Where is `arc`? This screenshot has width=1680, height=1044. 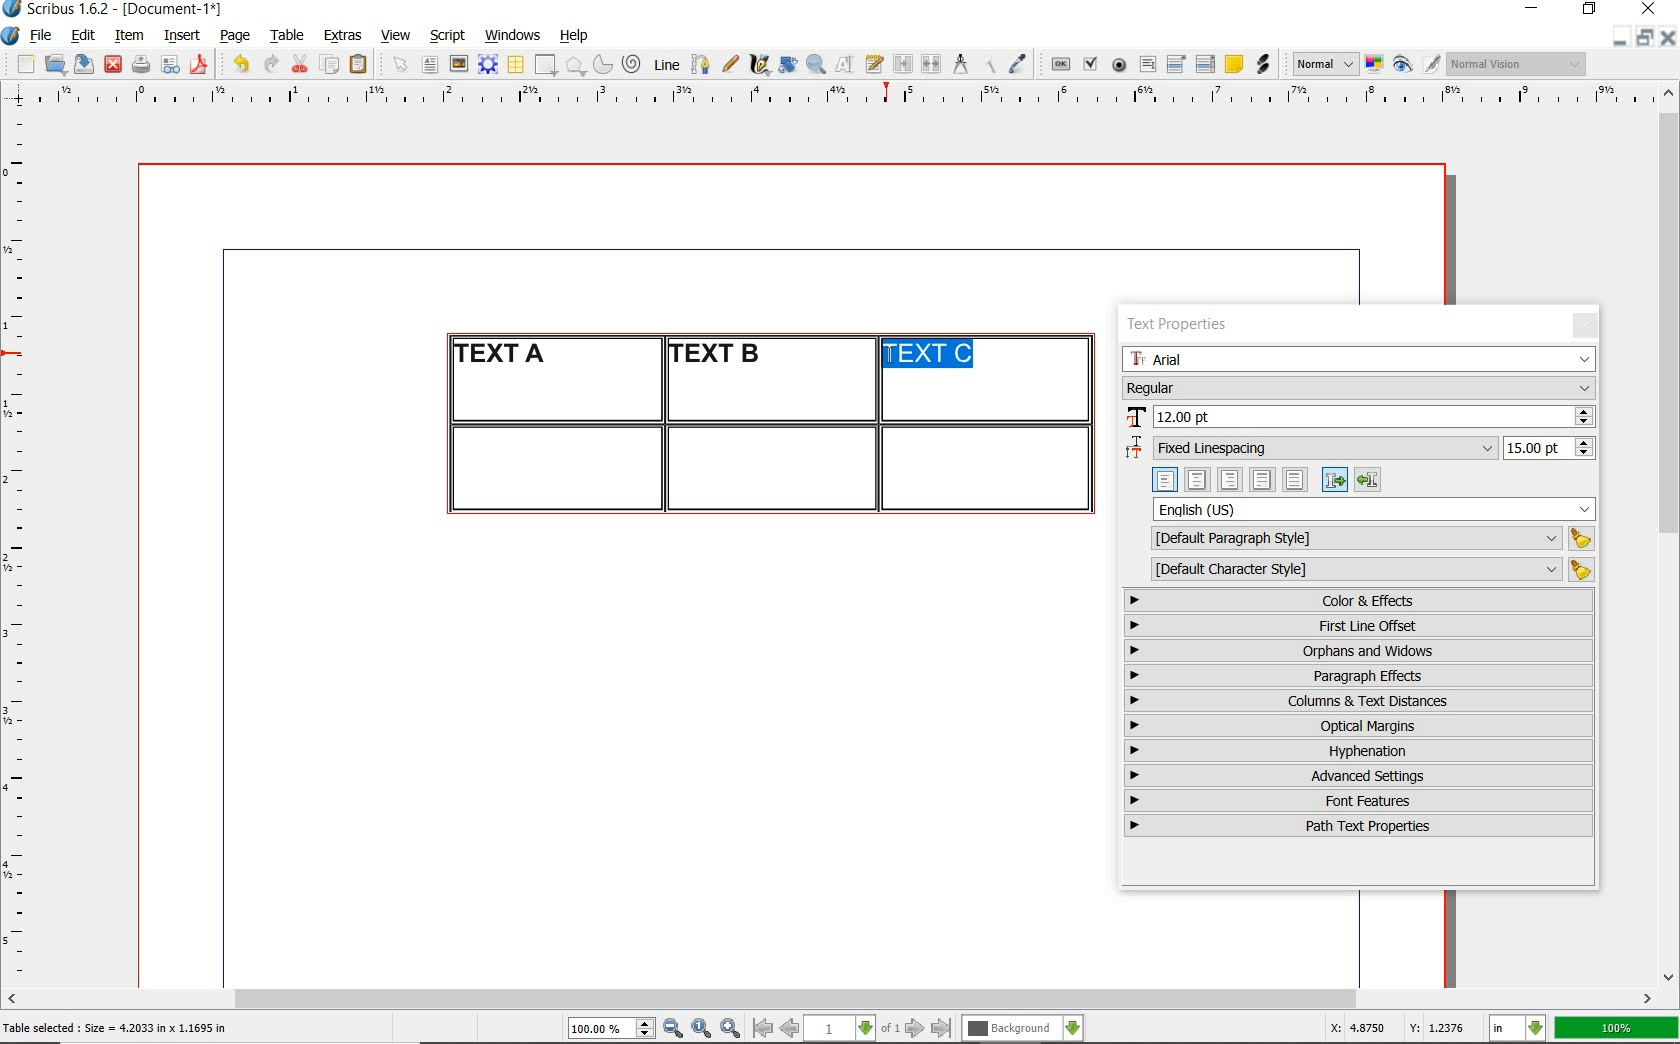
arc is located at coordinates (602, 64).